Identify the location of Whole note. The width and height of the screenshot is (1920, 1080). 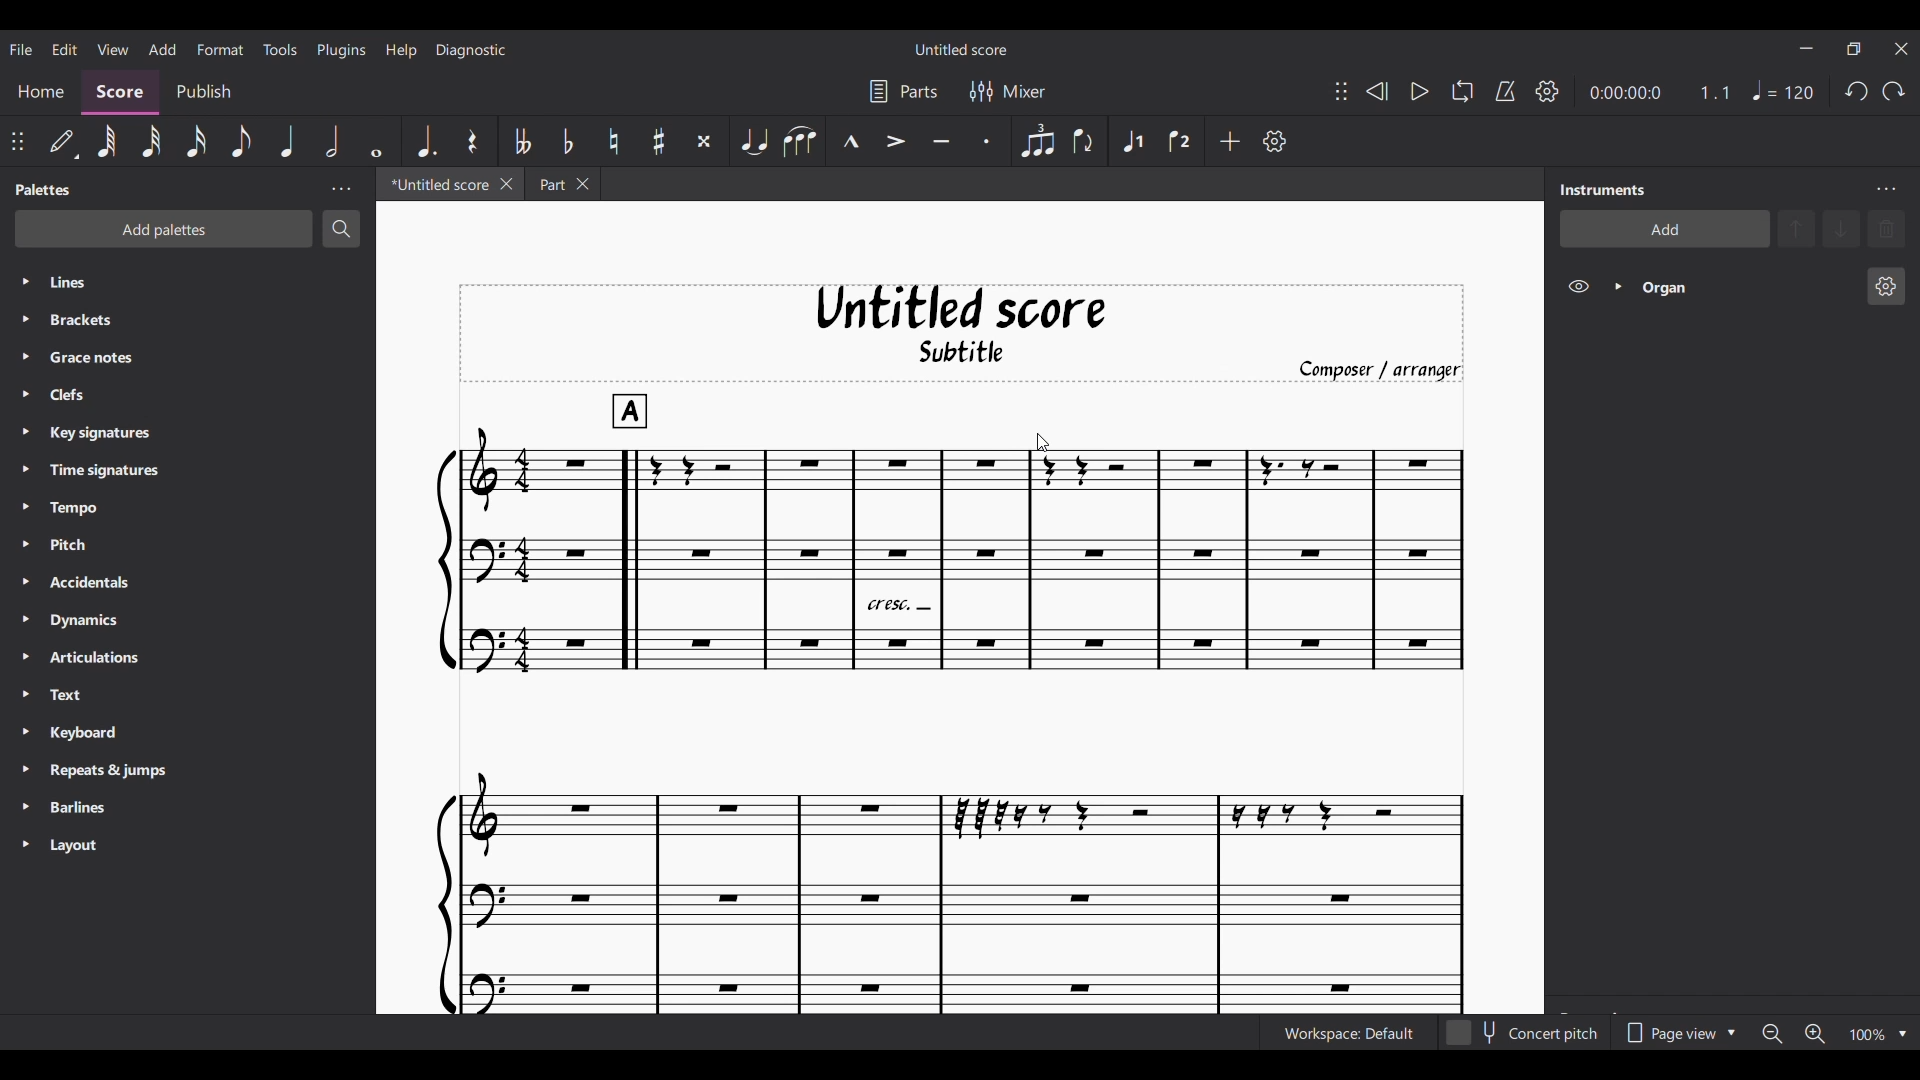
(375, 141).